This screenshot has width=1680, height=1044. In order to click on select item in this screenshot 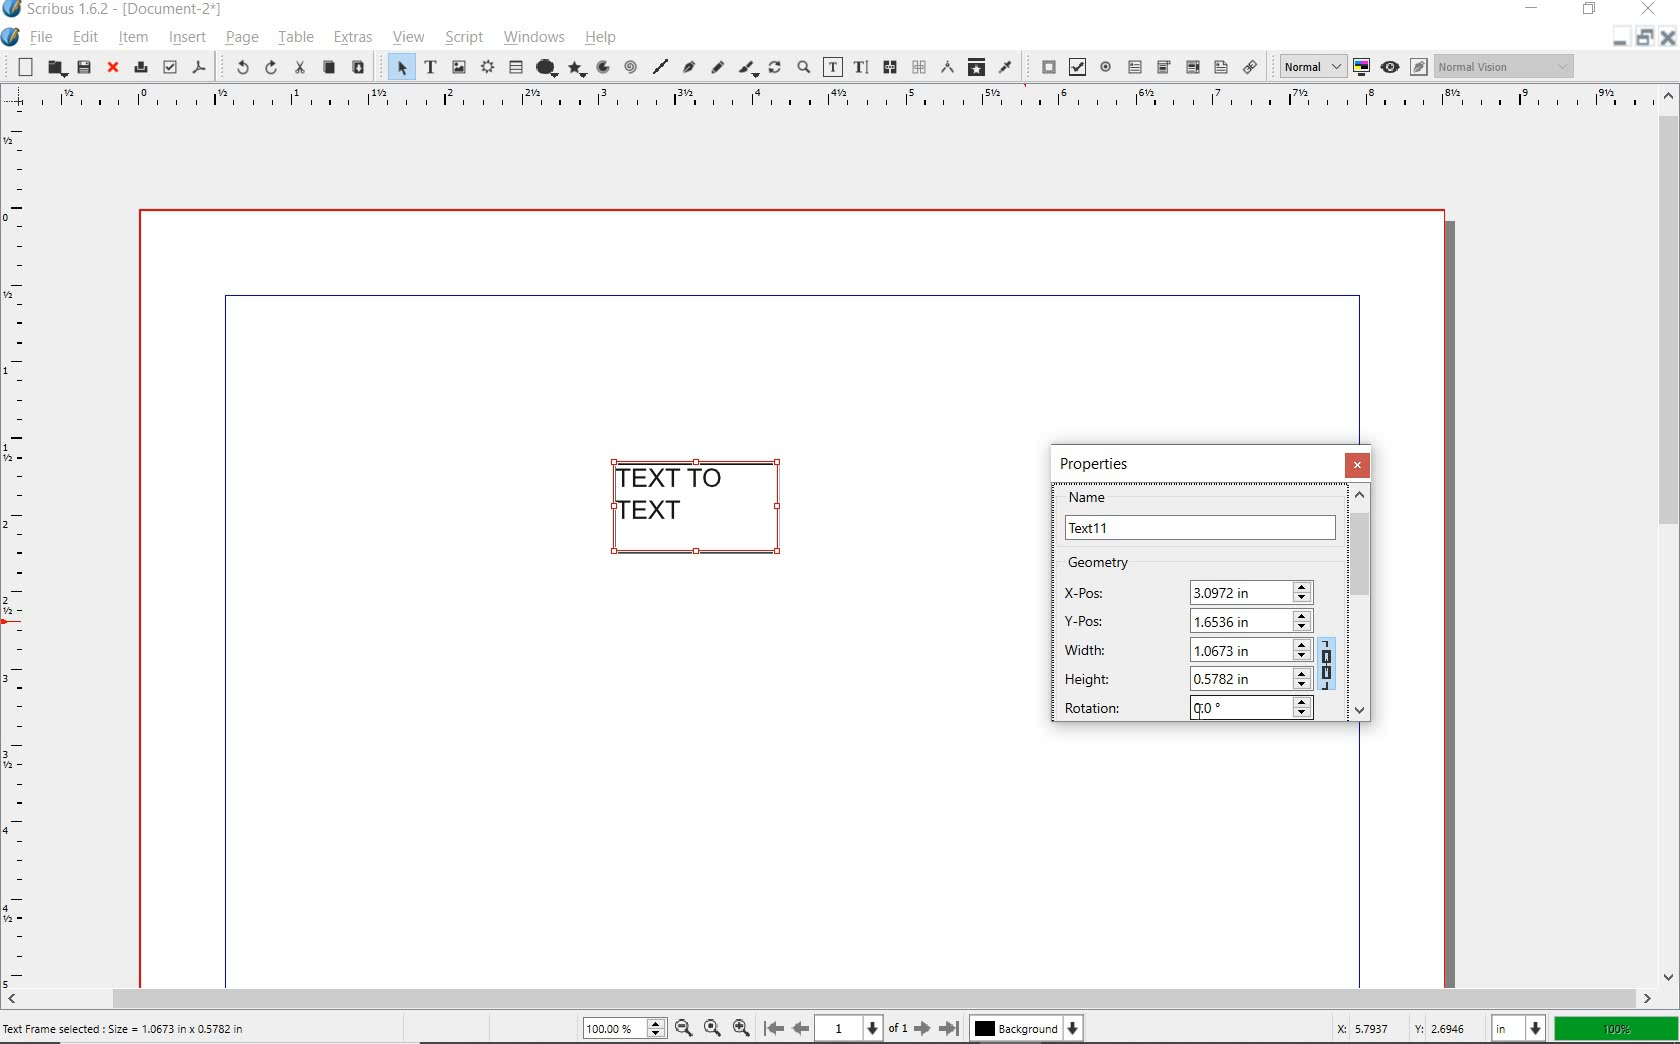, I will do `click(397, 66)`.